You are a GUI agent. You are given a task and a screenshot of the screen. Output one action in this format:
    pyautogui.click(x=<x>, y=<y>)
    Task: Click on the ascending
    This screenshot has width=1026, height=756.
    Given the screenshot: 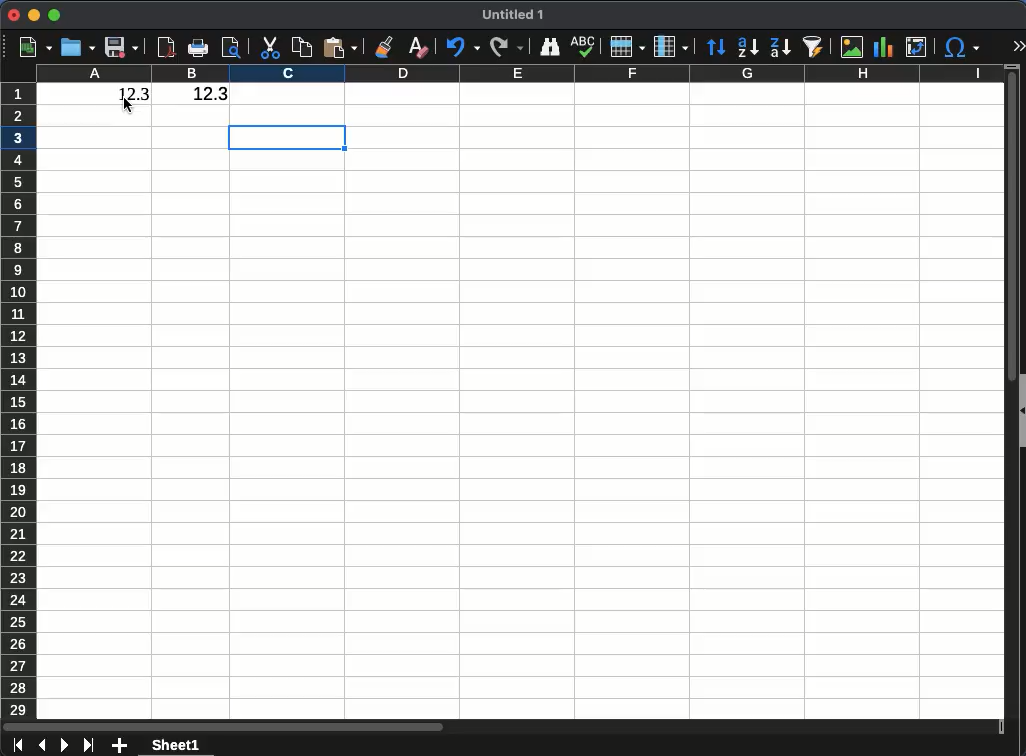 What is the action you would take?
    pyautogui.click(x=748, y=47)
    